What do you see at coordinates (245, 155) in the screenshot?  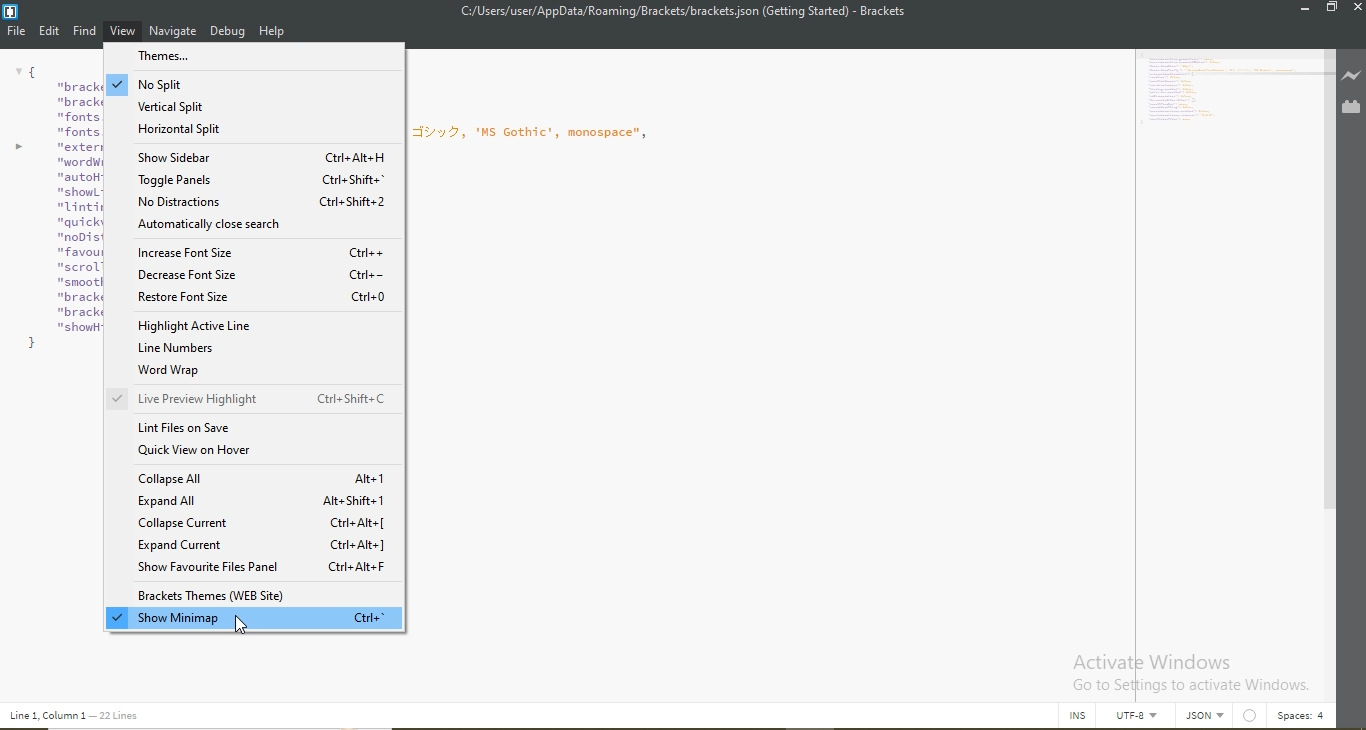 I see `show sidebar` at bounding box center [245, 155].